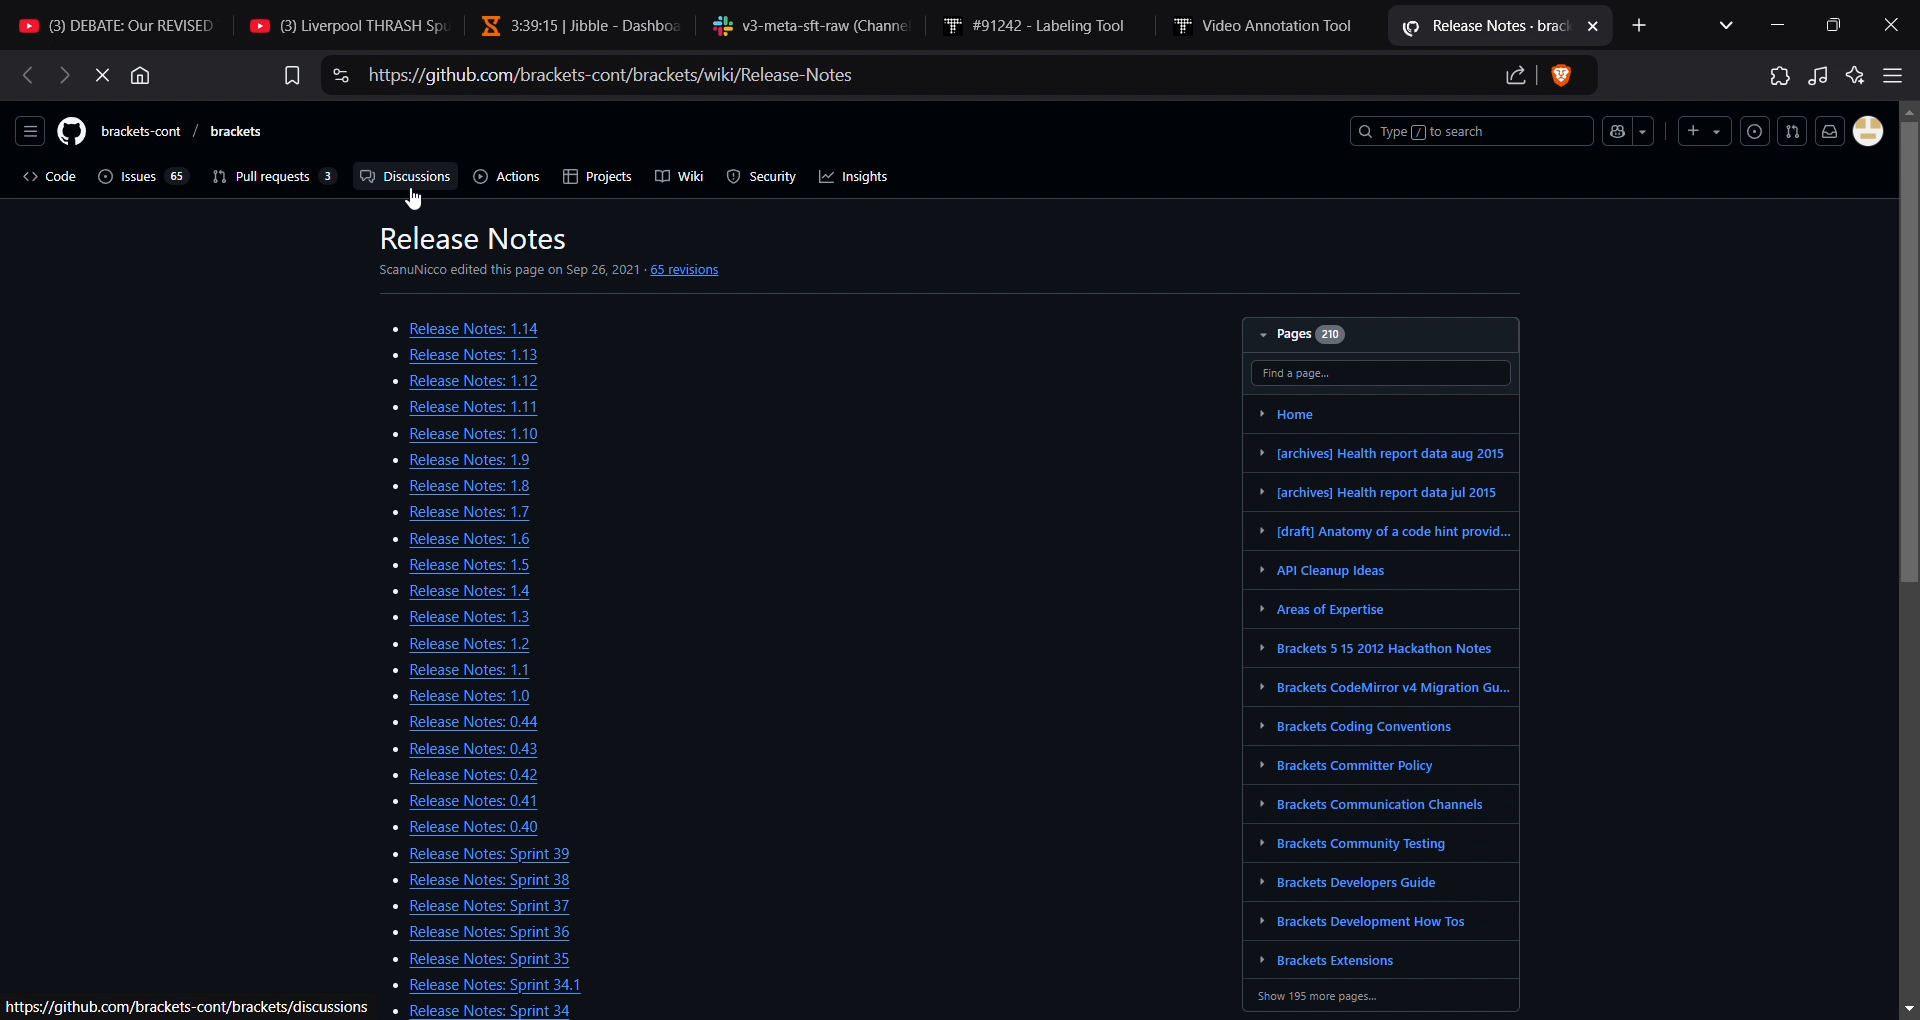 The width and height of the screenshot is (1920, 1020). Describe the element at coordinates (475, 904) in the screenshot. I see `o Release Notes: Sprint 37` at that location.